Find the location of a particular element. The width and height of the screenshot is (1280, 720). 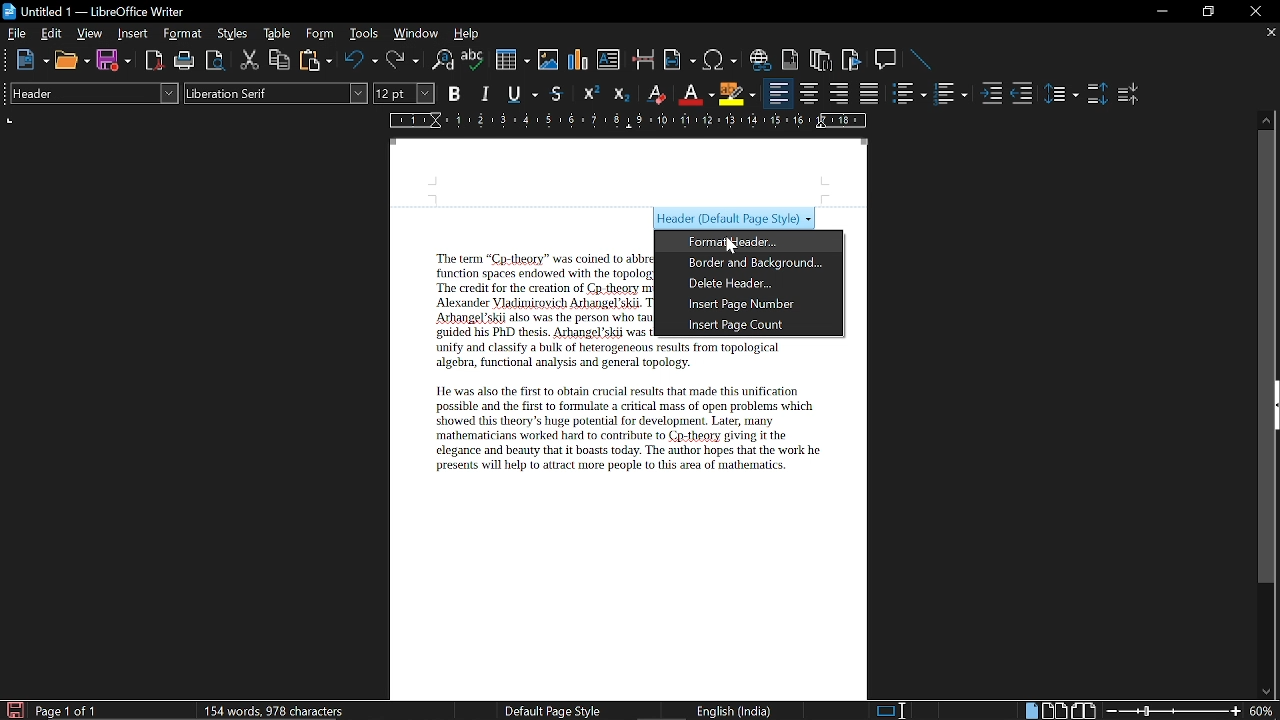

Multiple page view is located at coordinates (1054, 711).